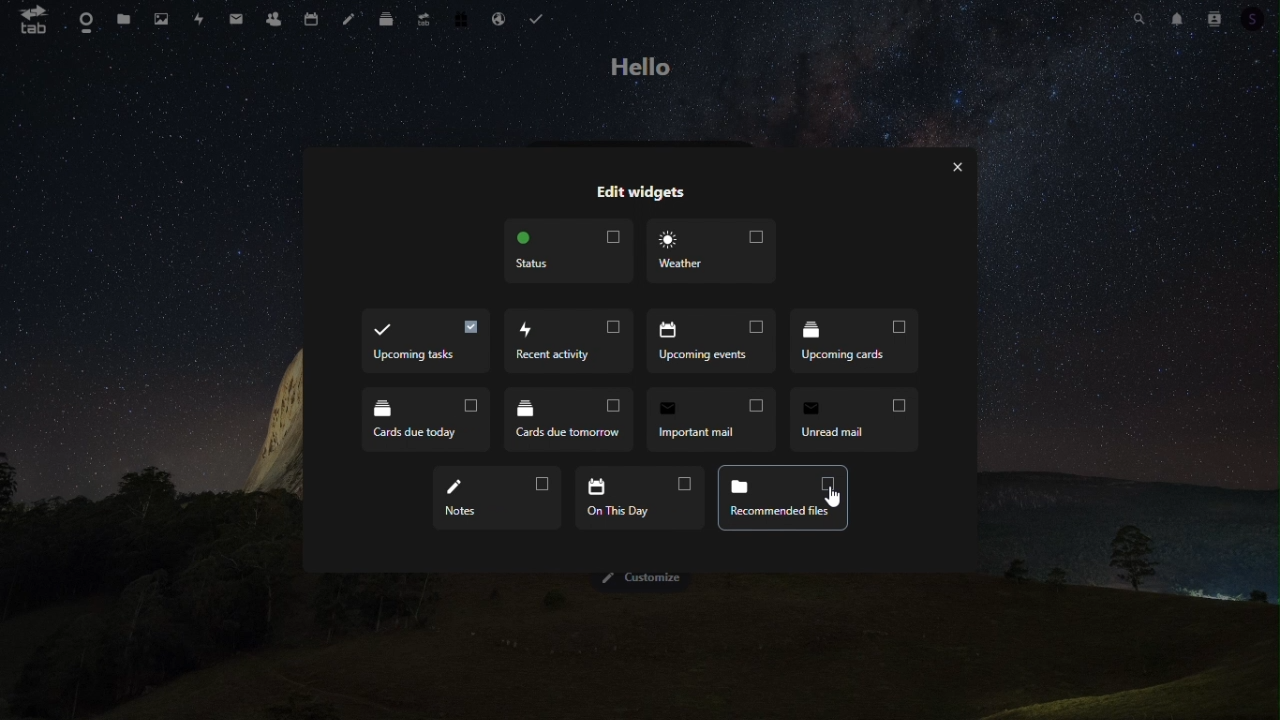 Image resolution: width=1280 pixels, height=720 pixels. I want to click on deck, so click(387, 22).